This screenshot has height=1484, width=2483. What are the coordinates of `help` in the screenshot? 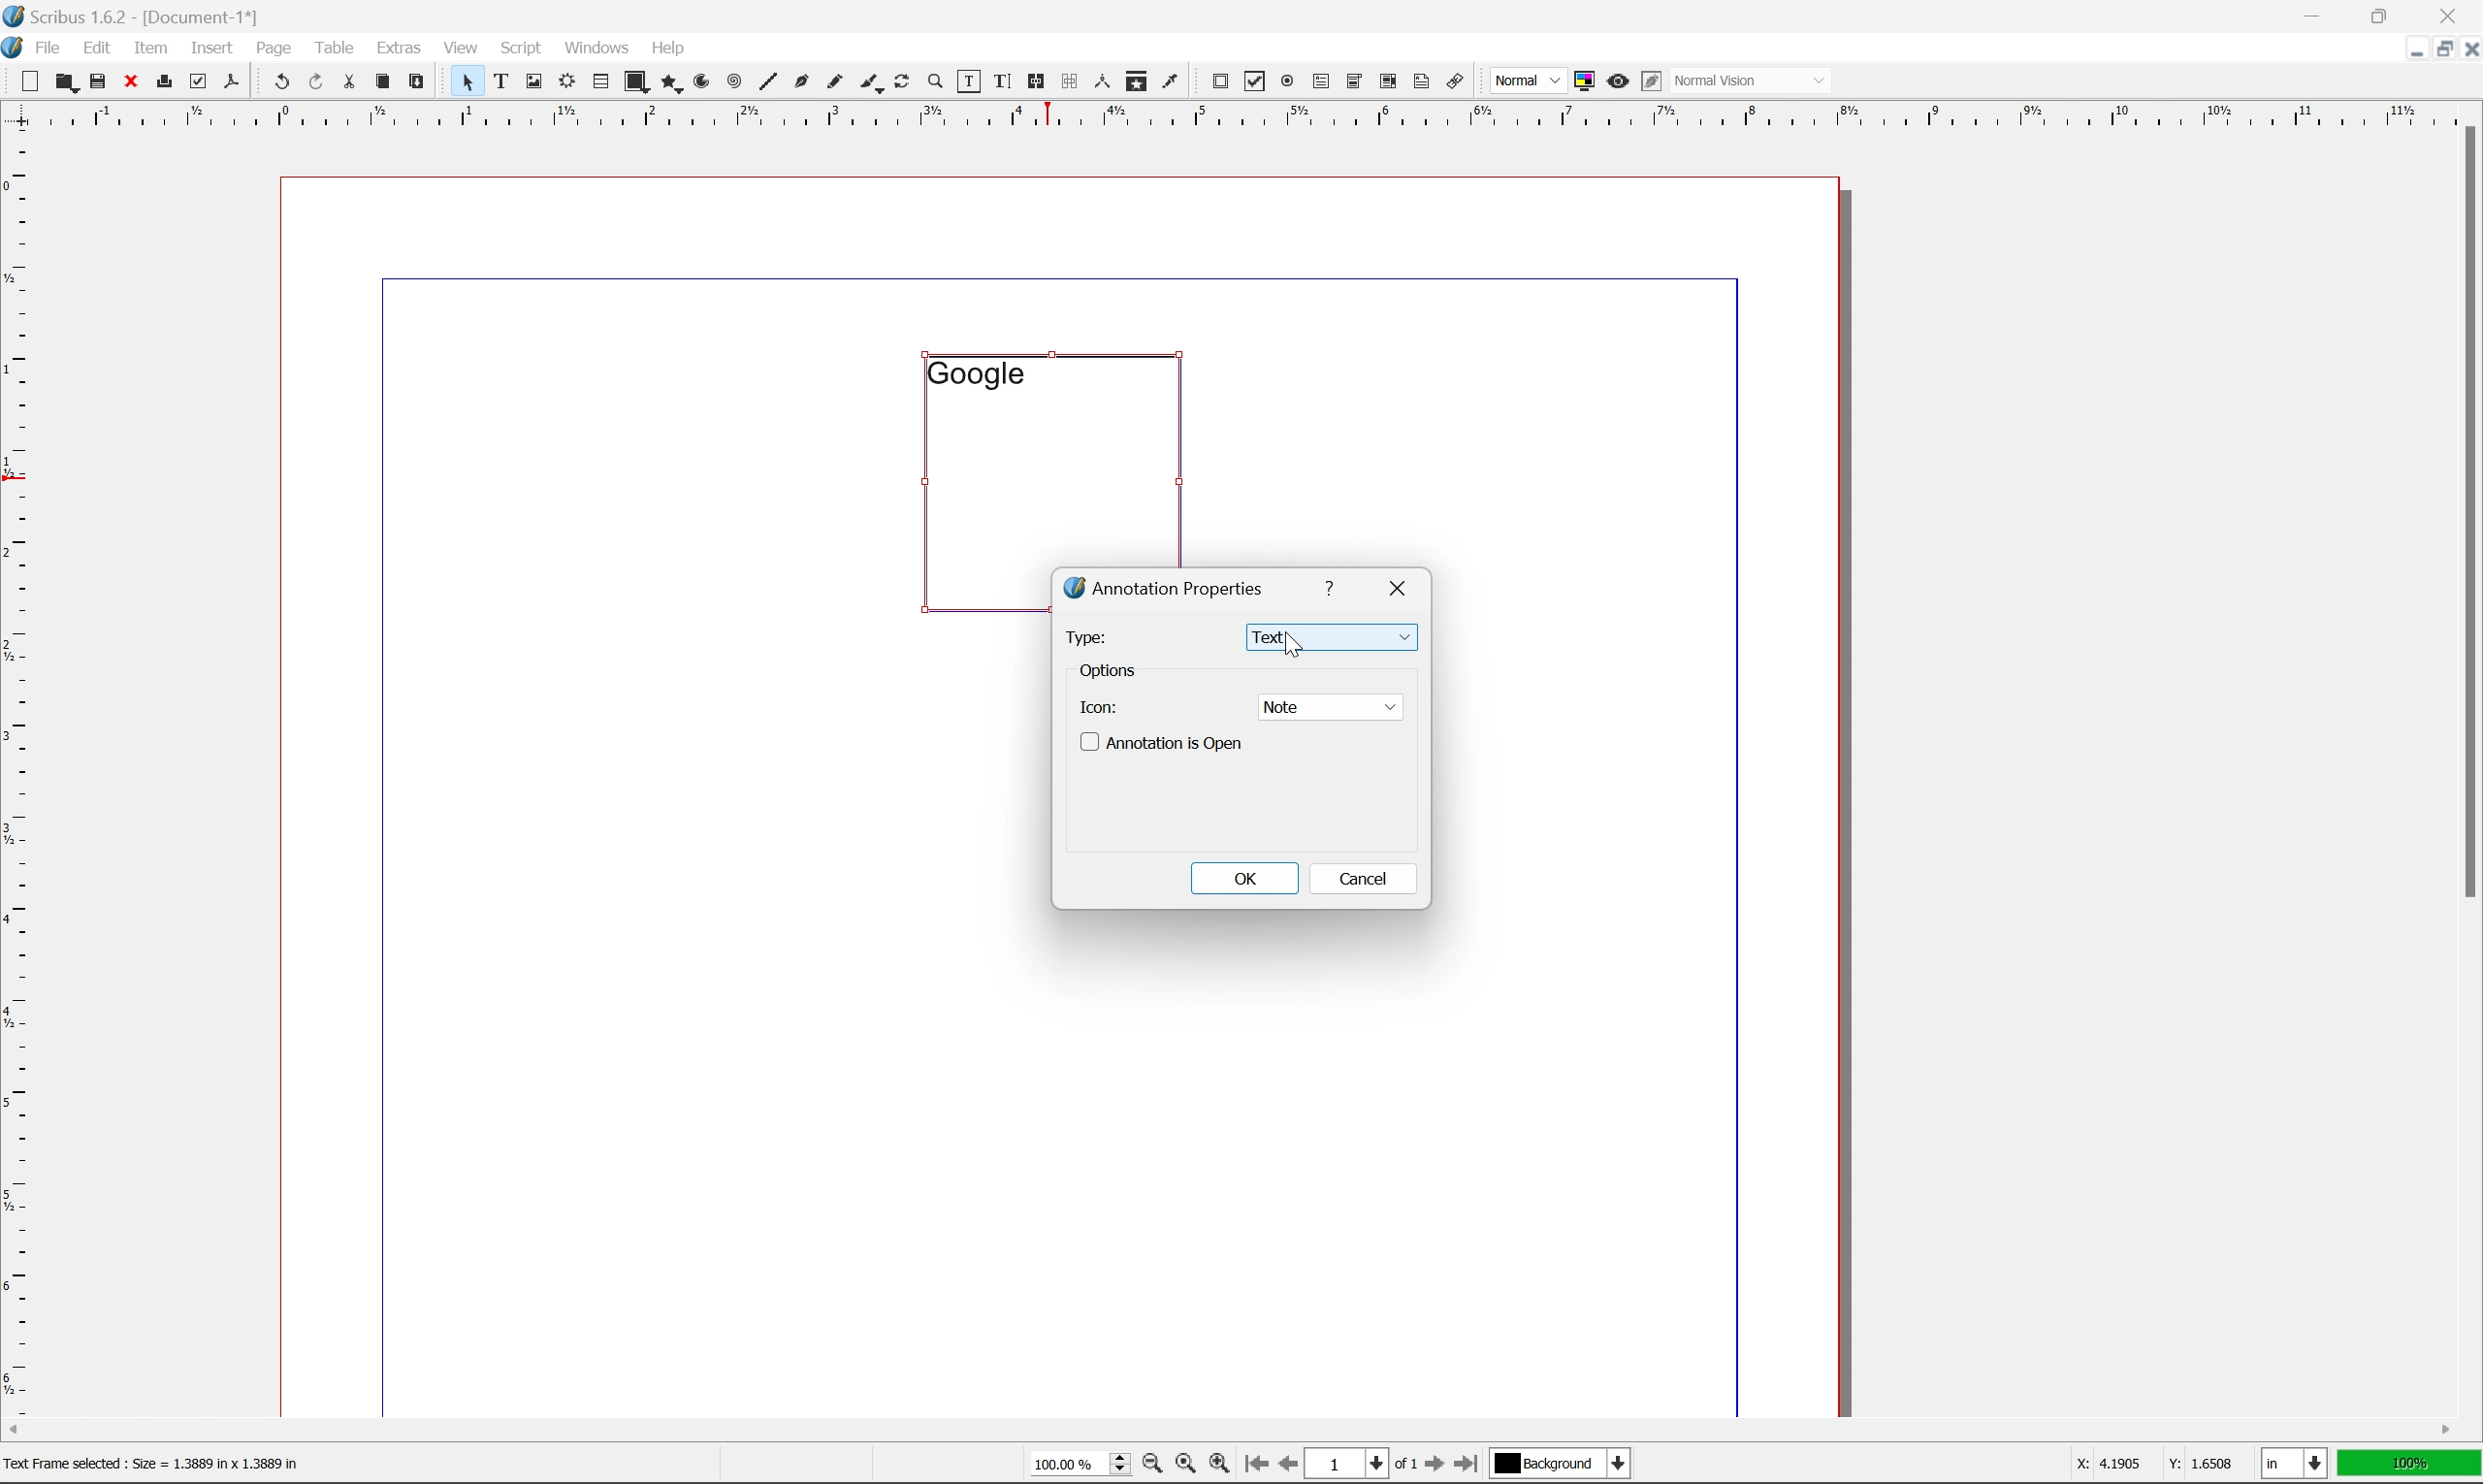 It's located at (667, 48).